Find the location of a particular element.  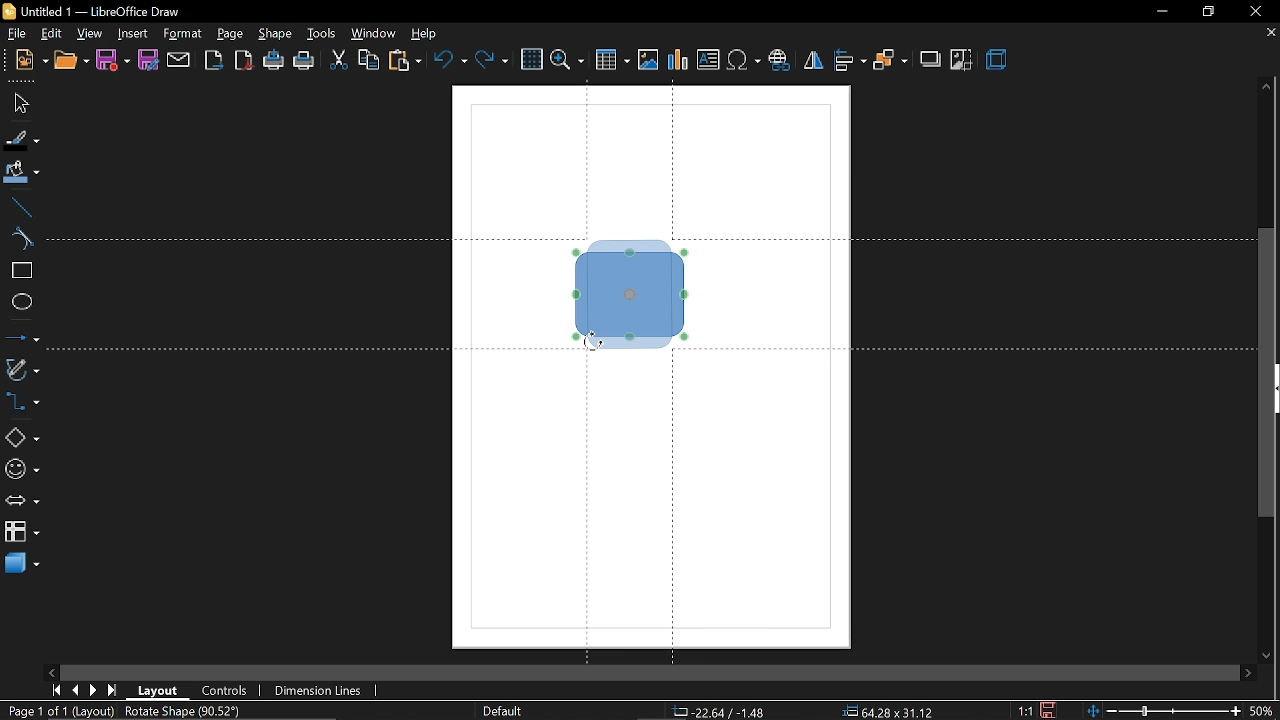

connectors is located at coordinates (22, 403).